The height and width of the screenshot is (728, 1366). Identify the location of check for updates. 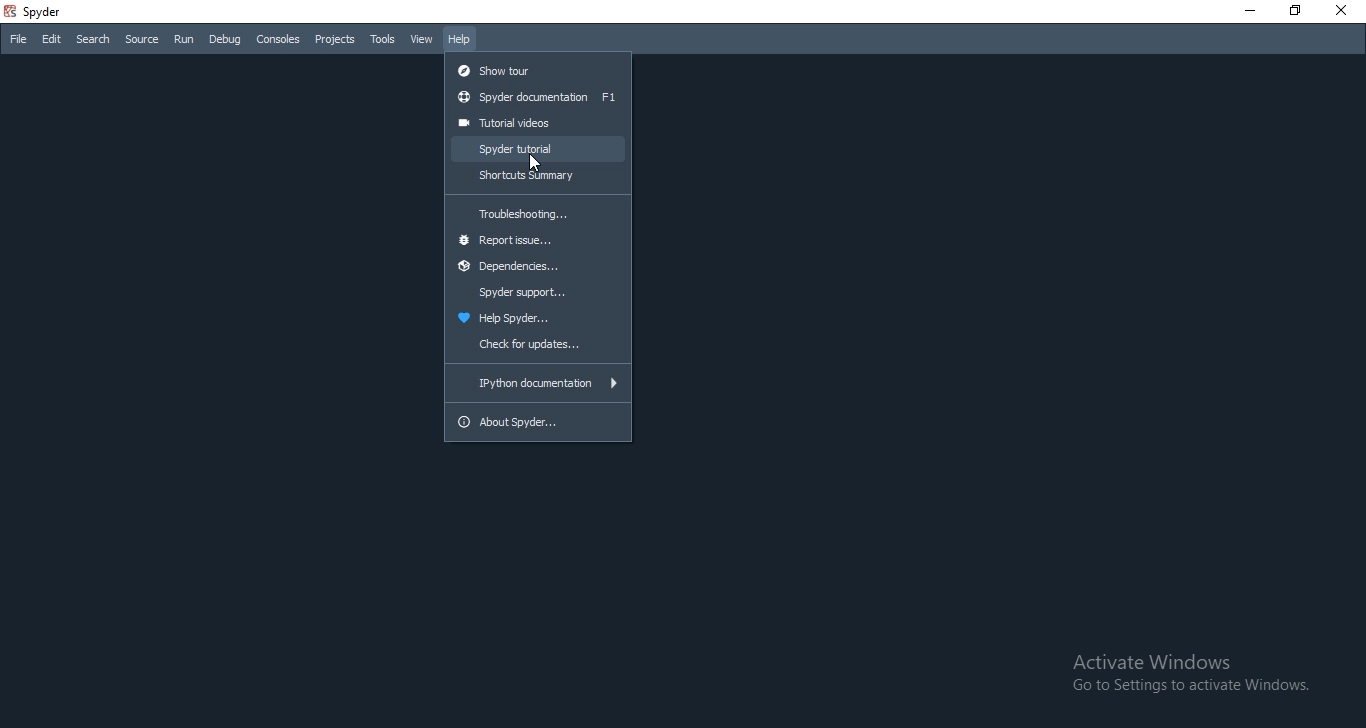
(536, 346).